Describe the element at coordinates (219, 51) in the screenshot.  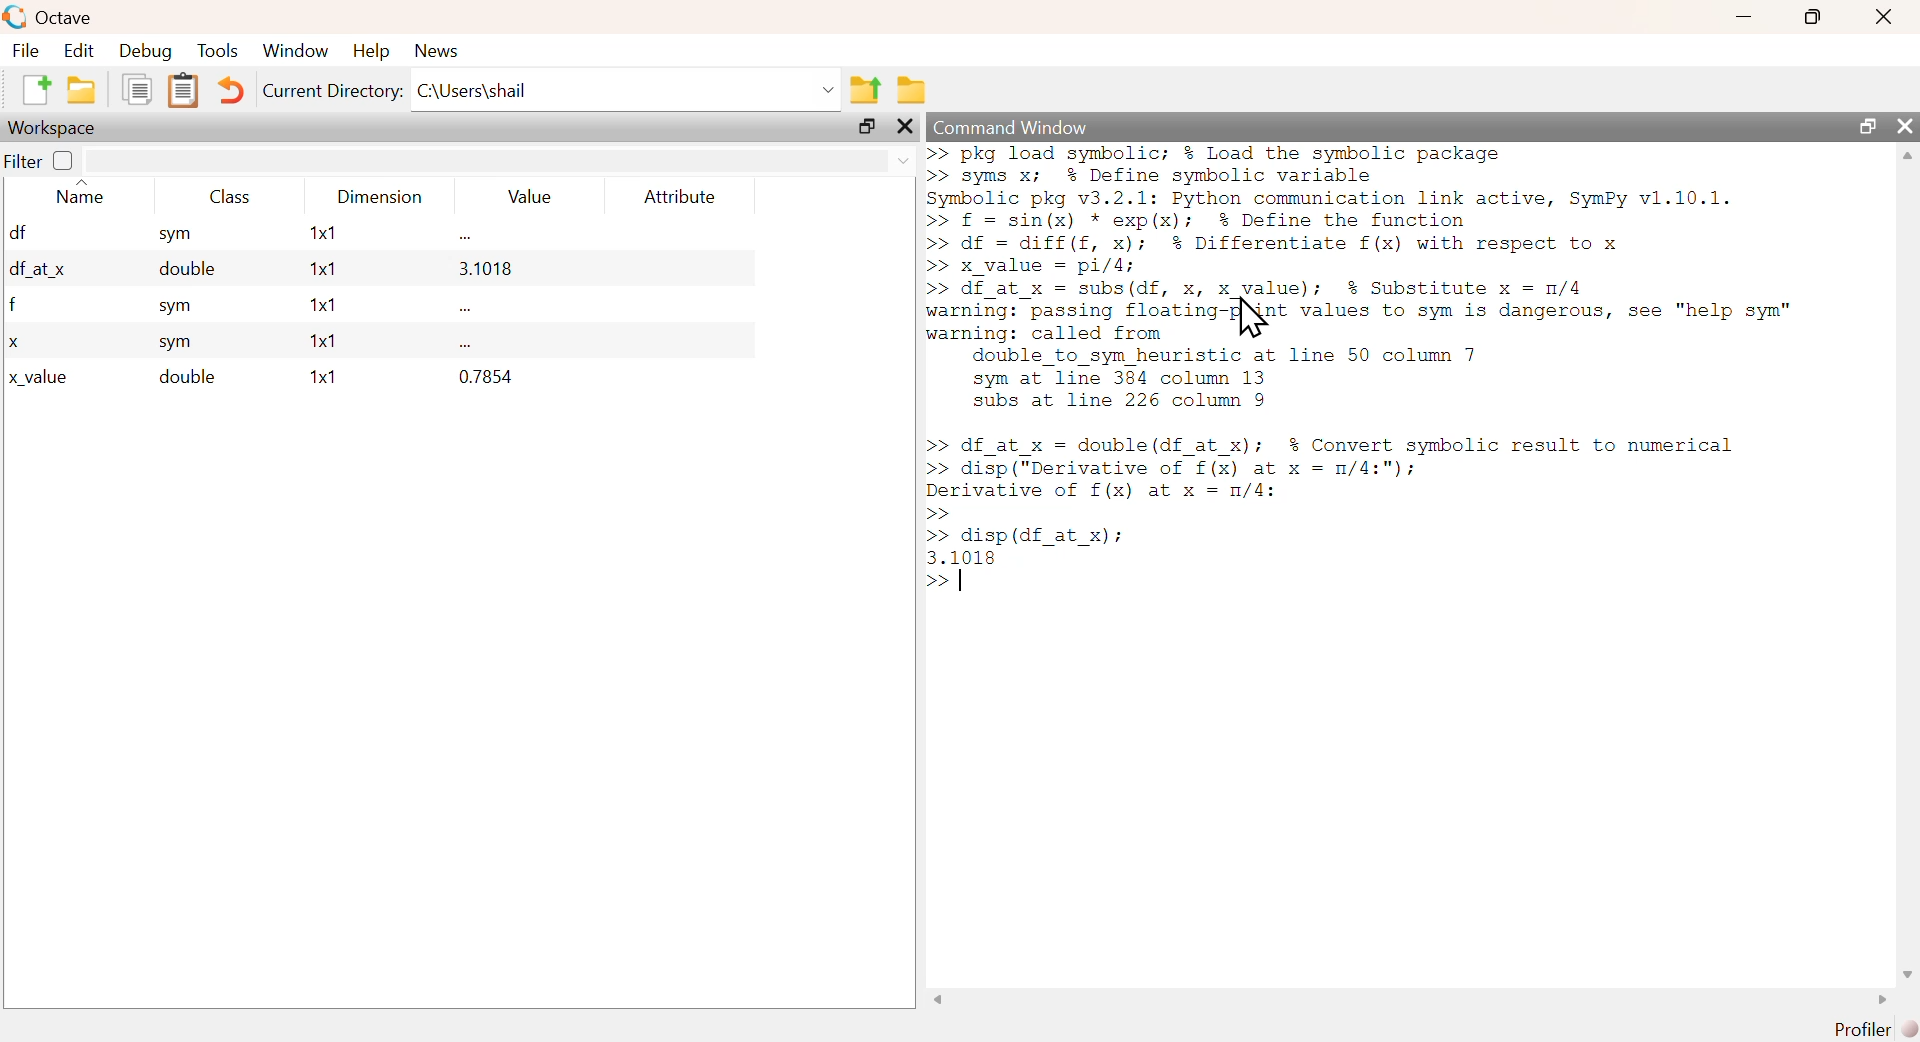
I see `Tools` at that location.